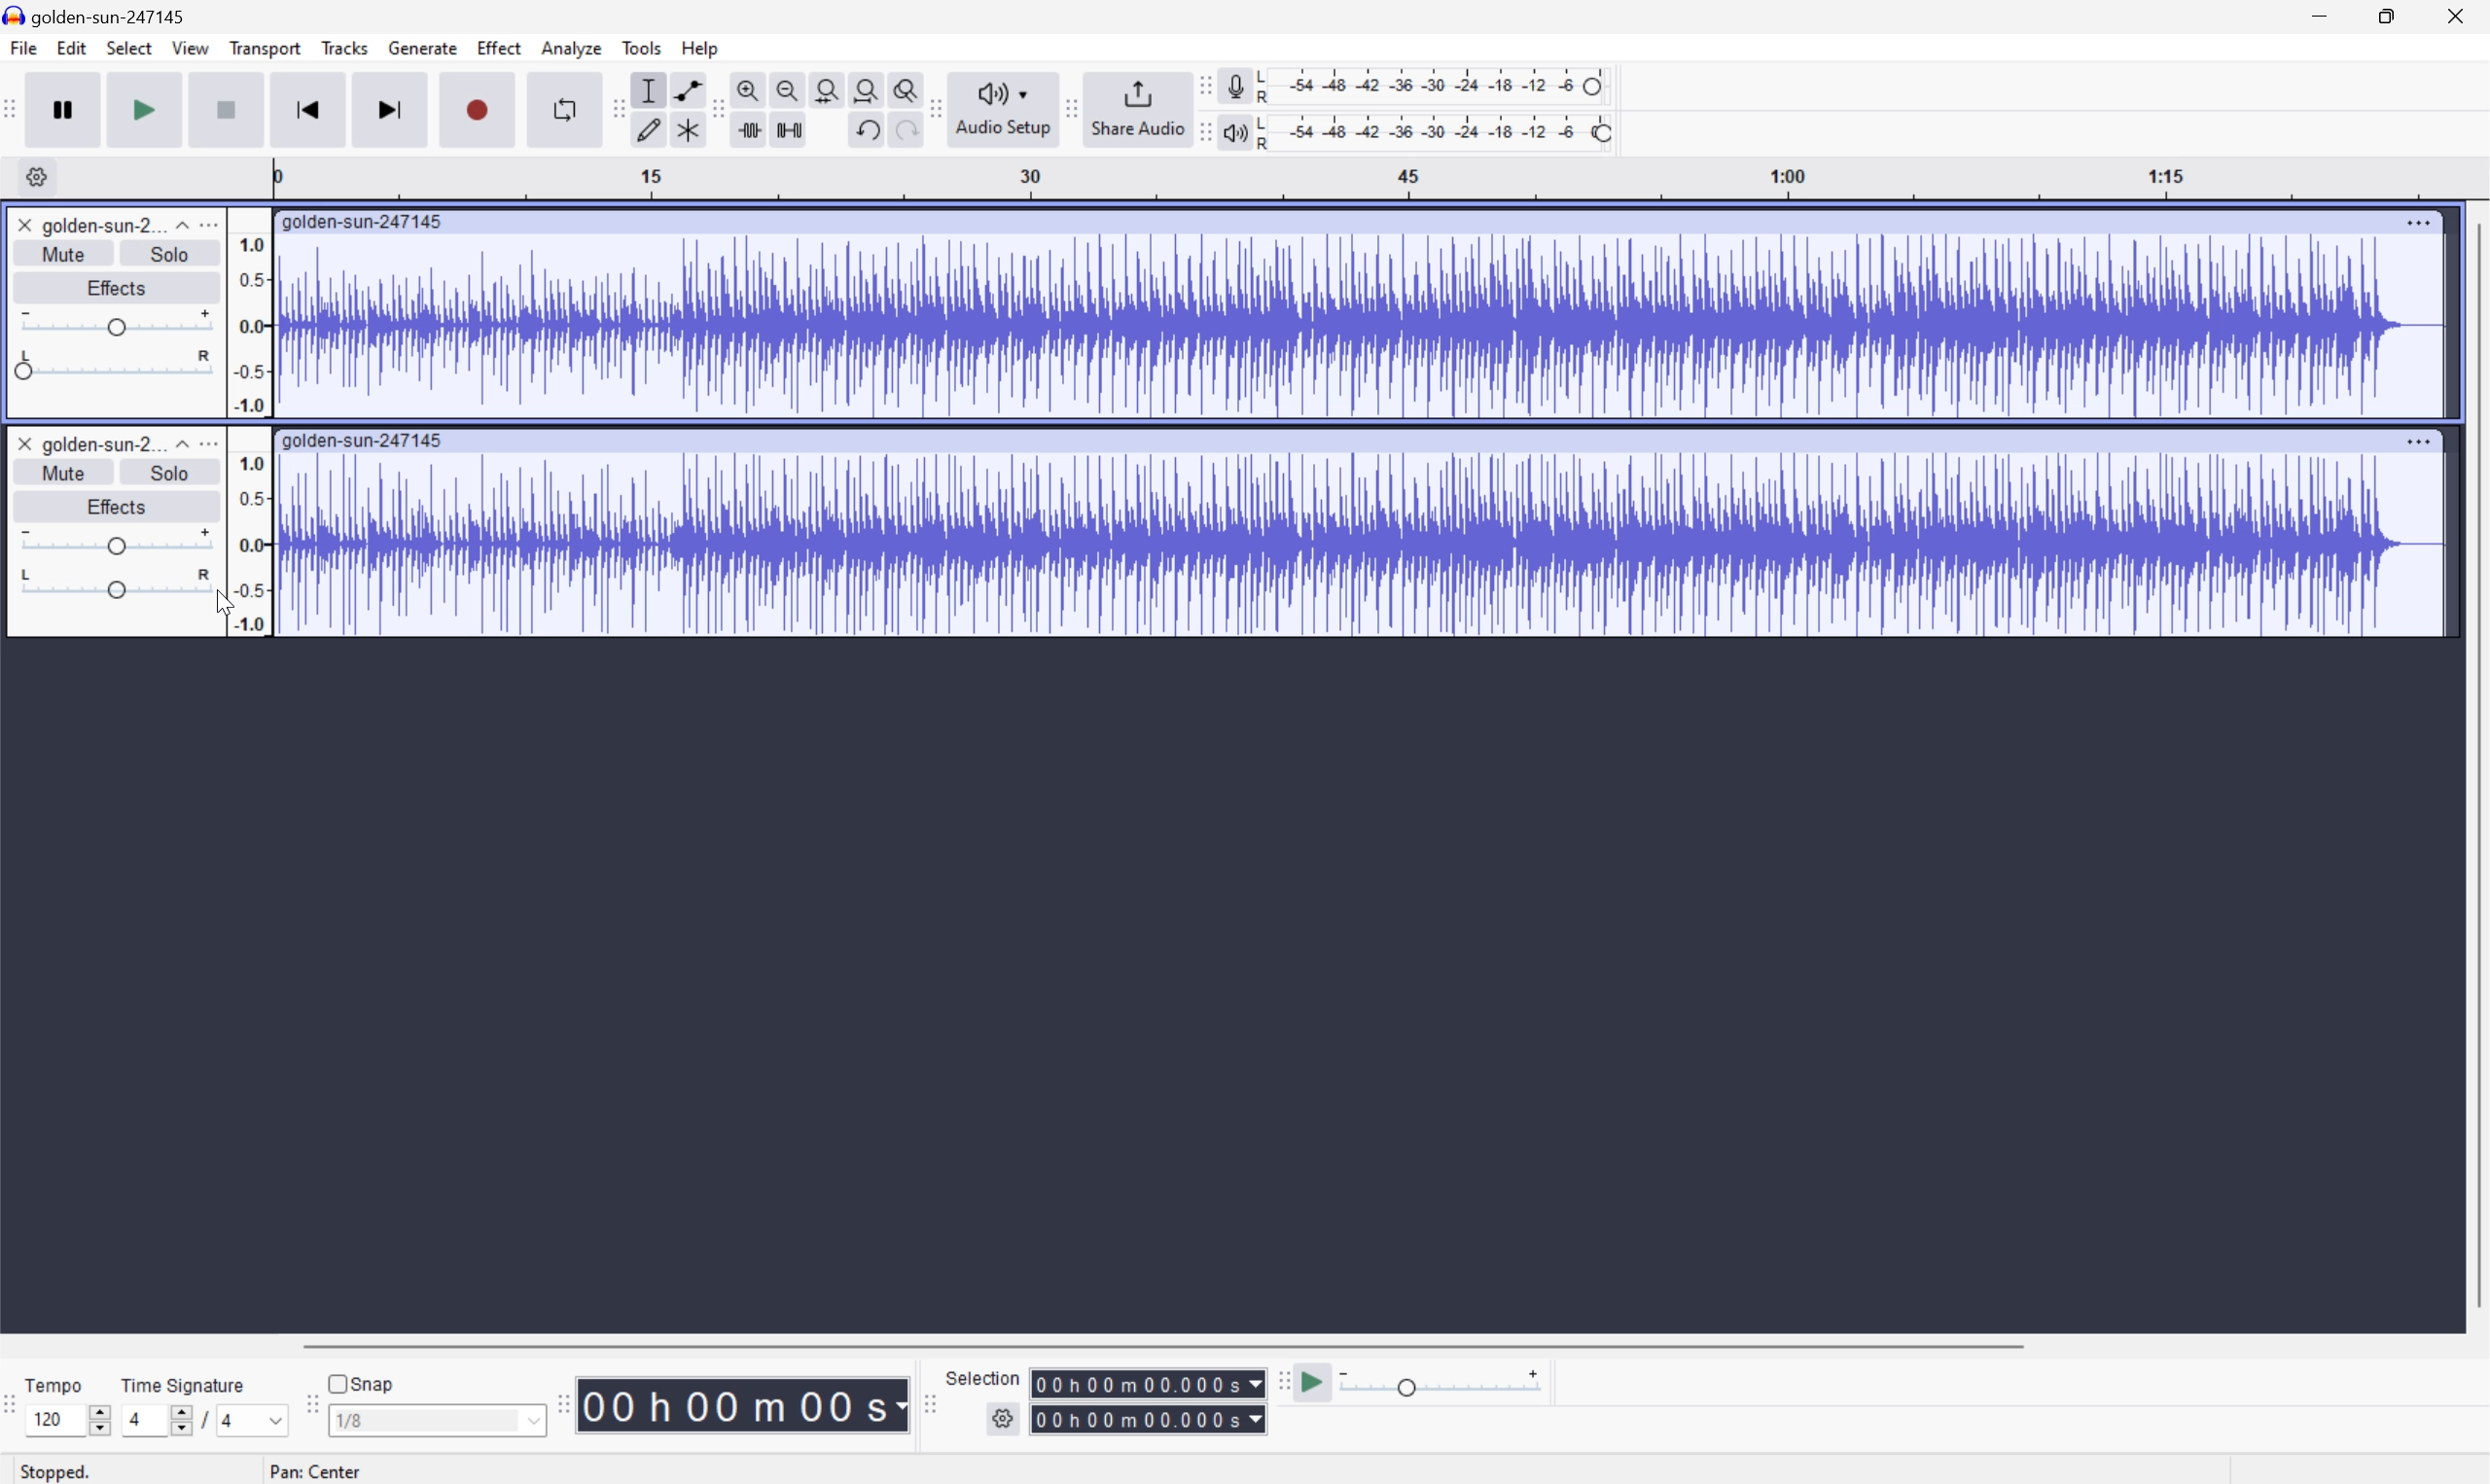 The height and width of the screenshot is (1484, 2490). What do you see at coordinates (792, 129) in the screenshot?
I see `Silence audio selection` at bounding box center [792, 129].